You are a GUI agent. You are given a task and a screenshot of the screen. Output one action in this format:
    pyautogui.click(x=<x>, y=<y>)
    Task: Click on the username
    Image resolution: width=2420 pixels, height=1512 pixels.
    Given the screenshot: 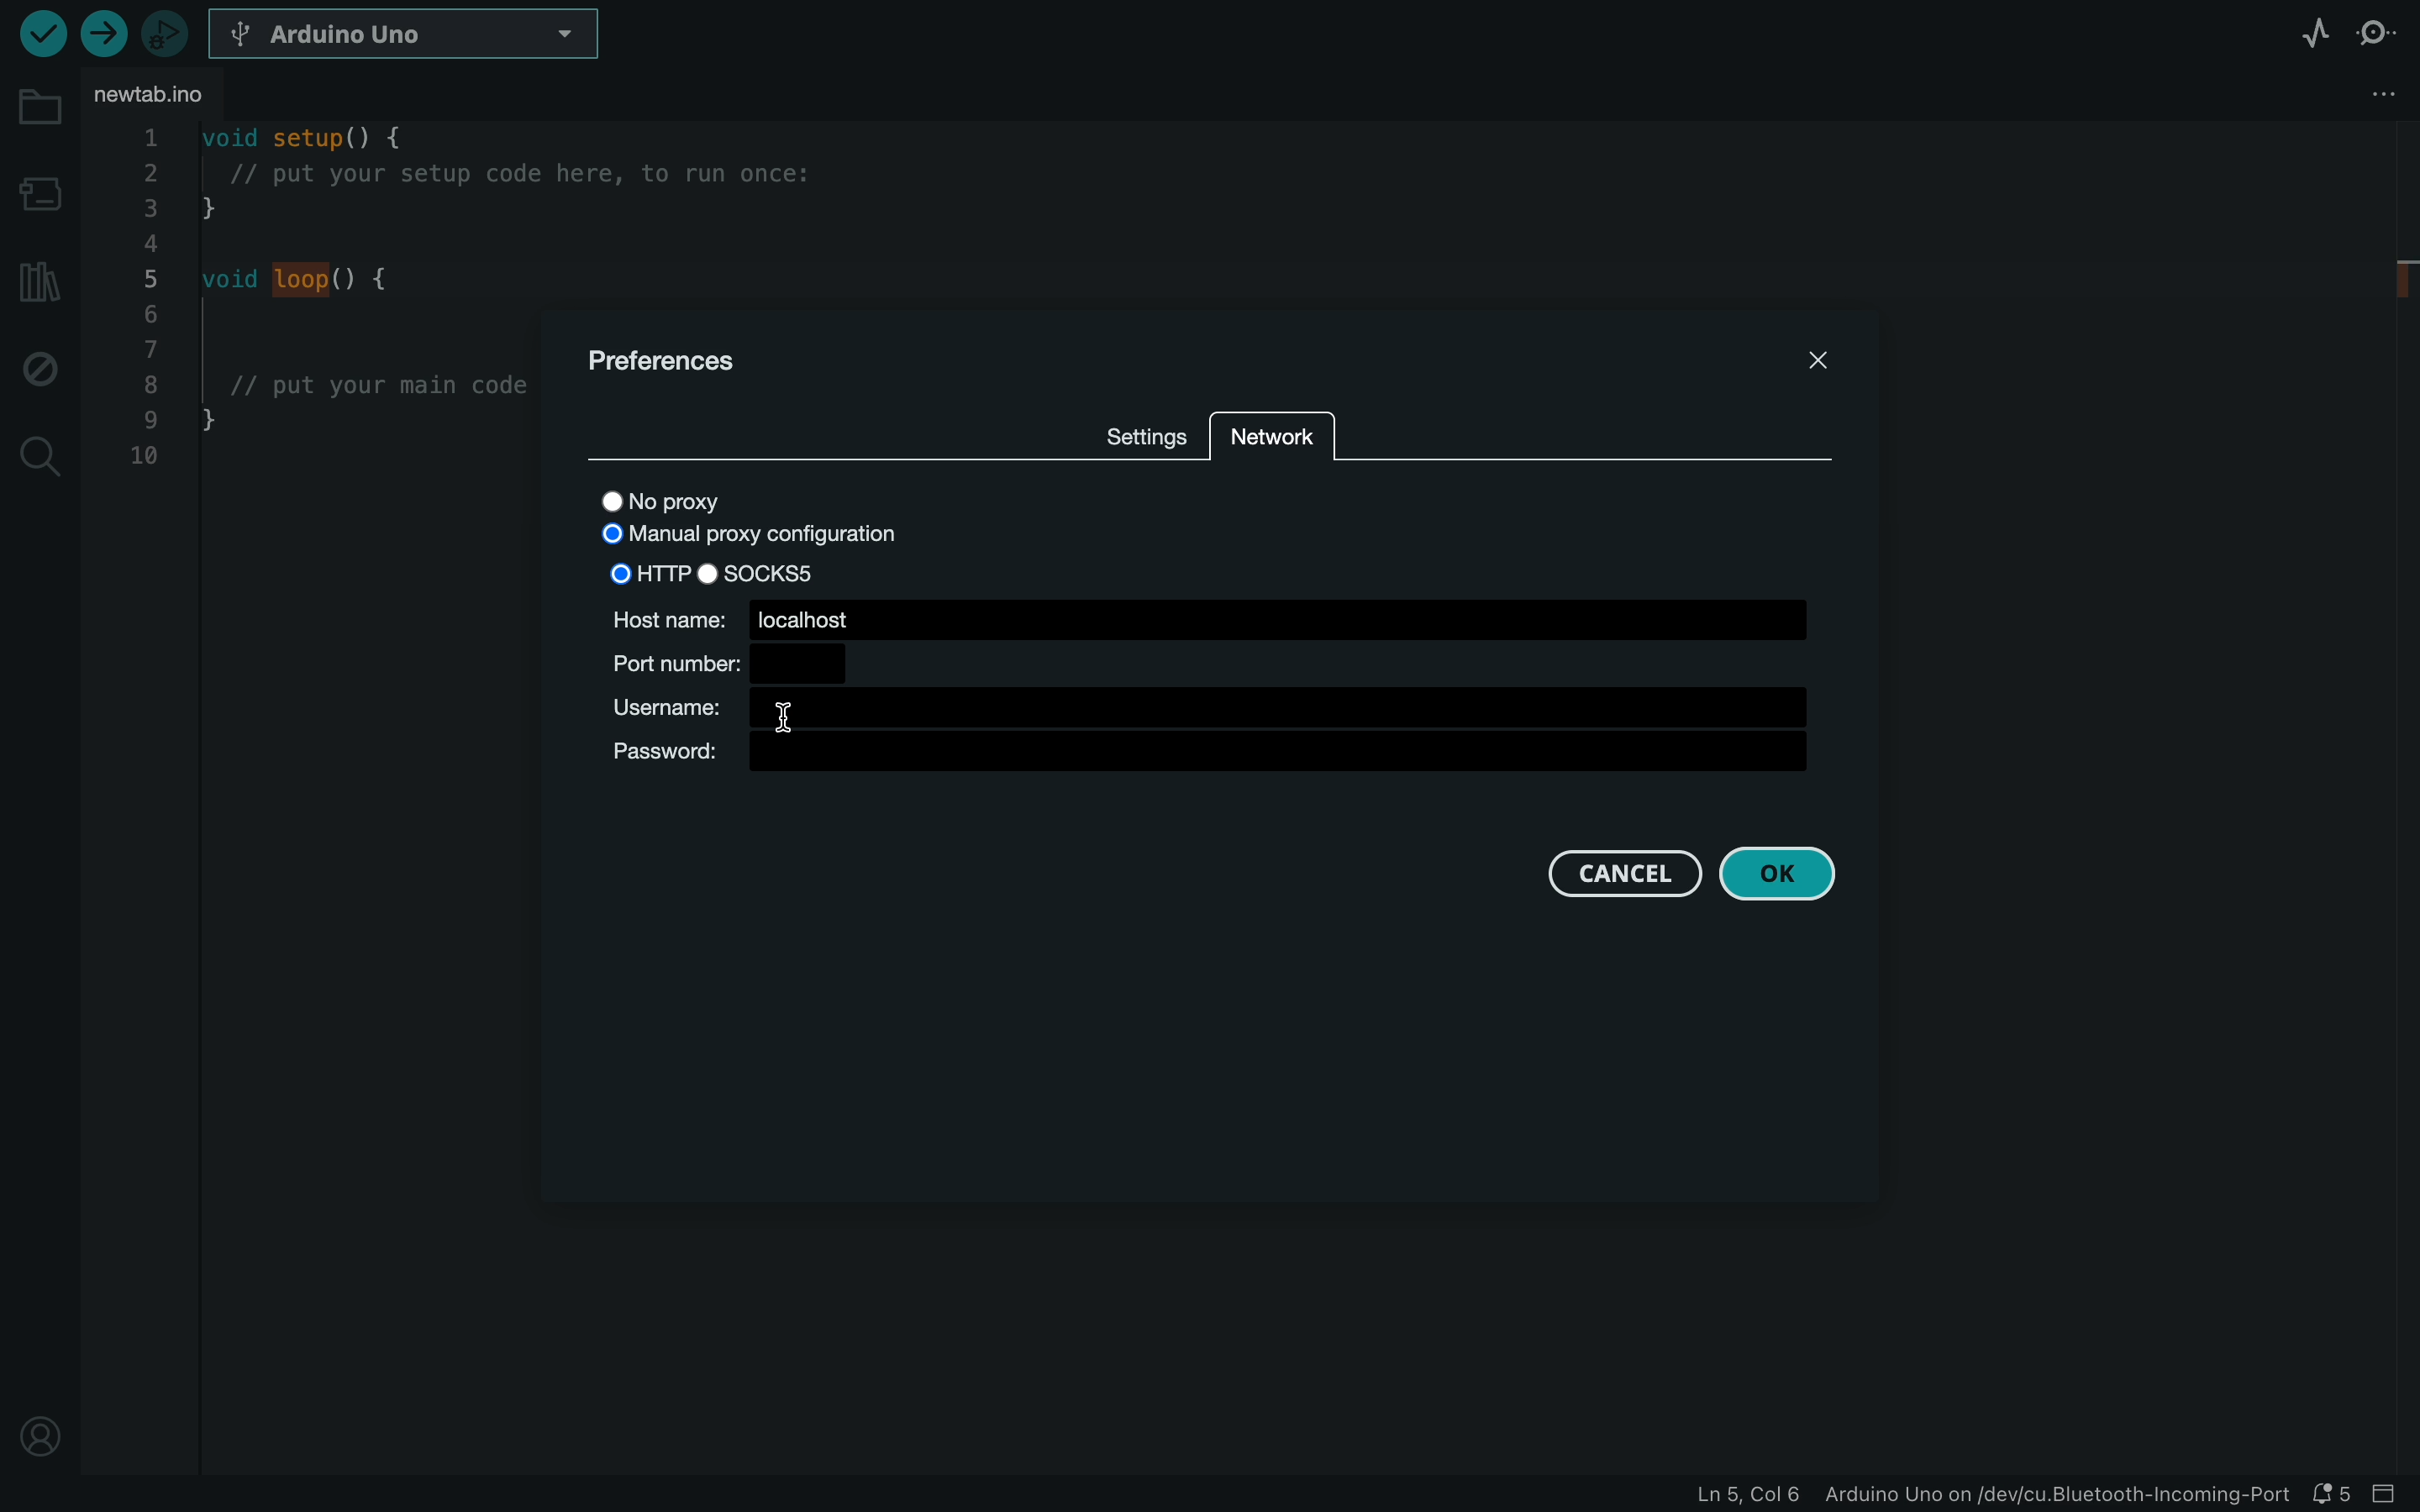 What is the action you would take?
    pyautogui.click(x=1201, y=708)
    